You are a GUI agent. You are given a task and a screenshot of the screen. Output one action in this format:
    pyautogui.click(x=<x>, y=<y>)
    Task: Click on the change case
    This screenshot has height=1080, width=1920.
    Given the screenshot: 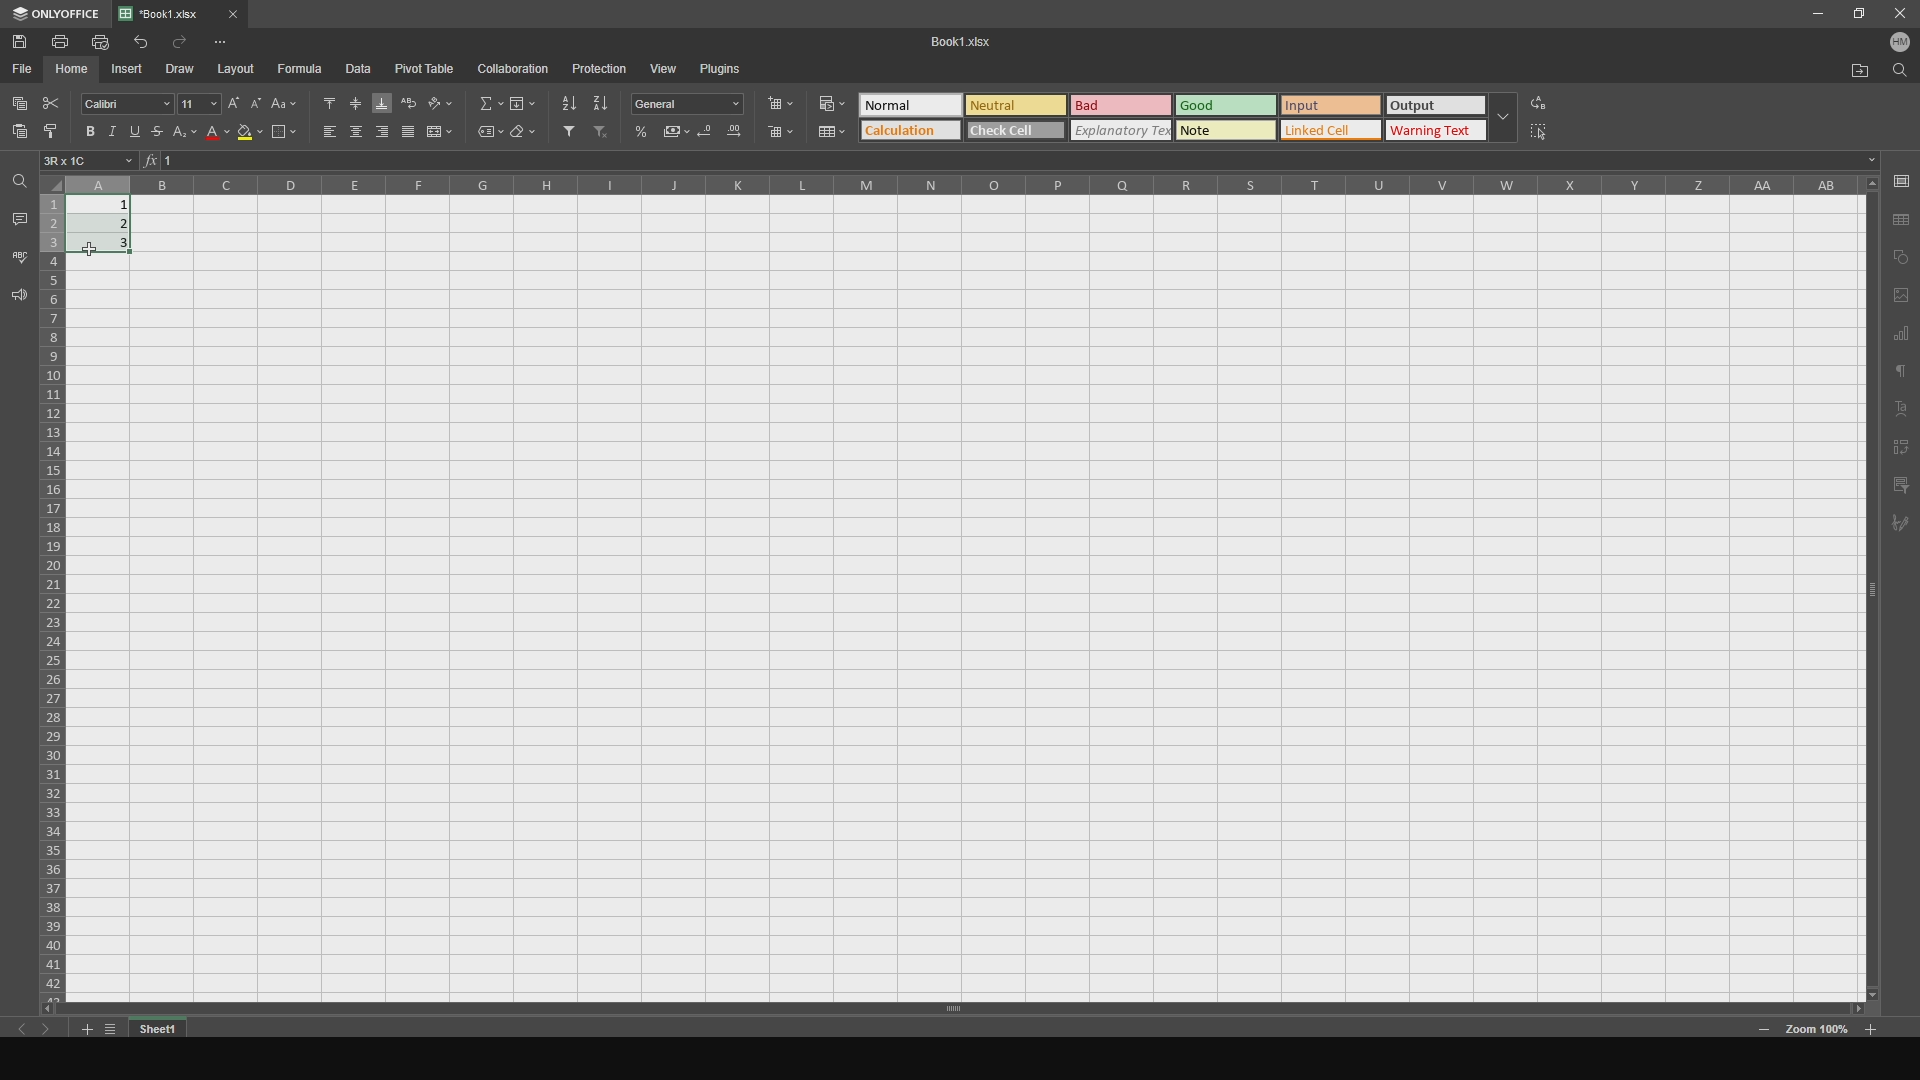 What is the action you would take?
    pyautogui.click(x=284, y=100)
    